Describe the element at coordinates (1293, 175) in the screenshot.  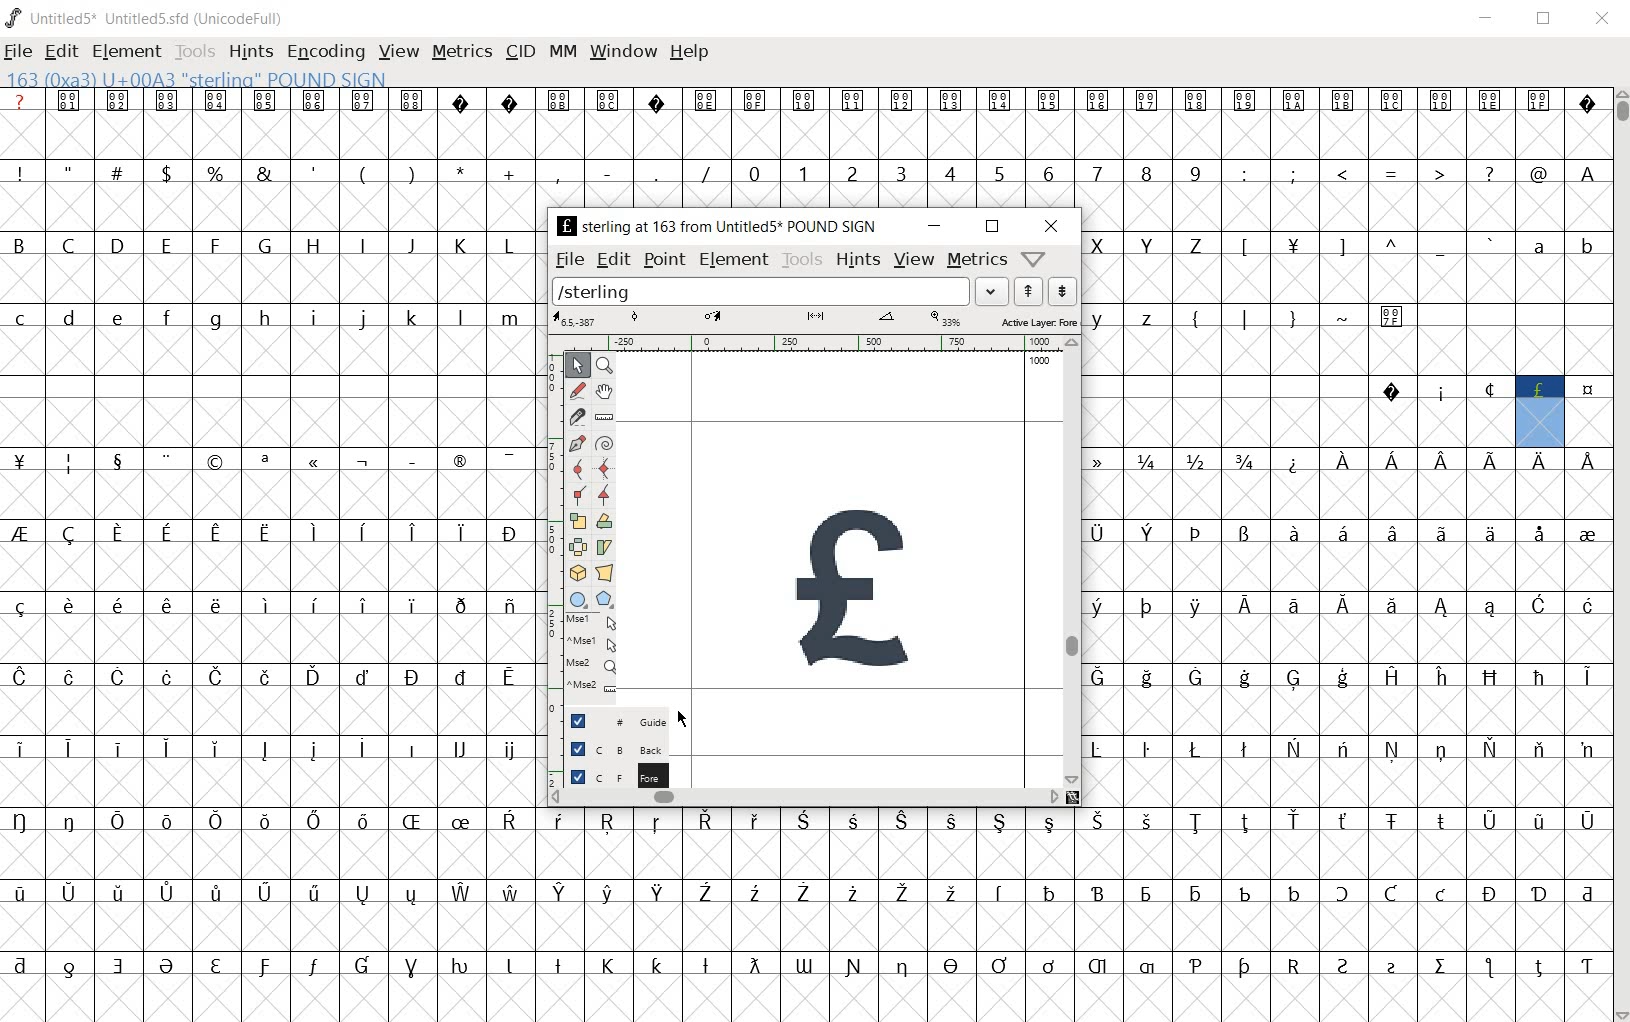
I see `;` at that location.